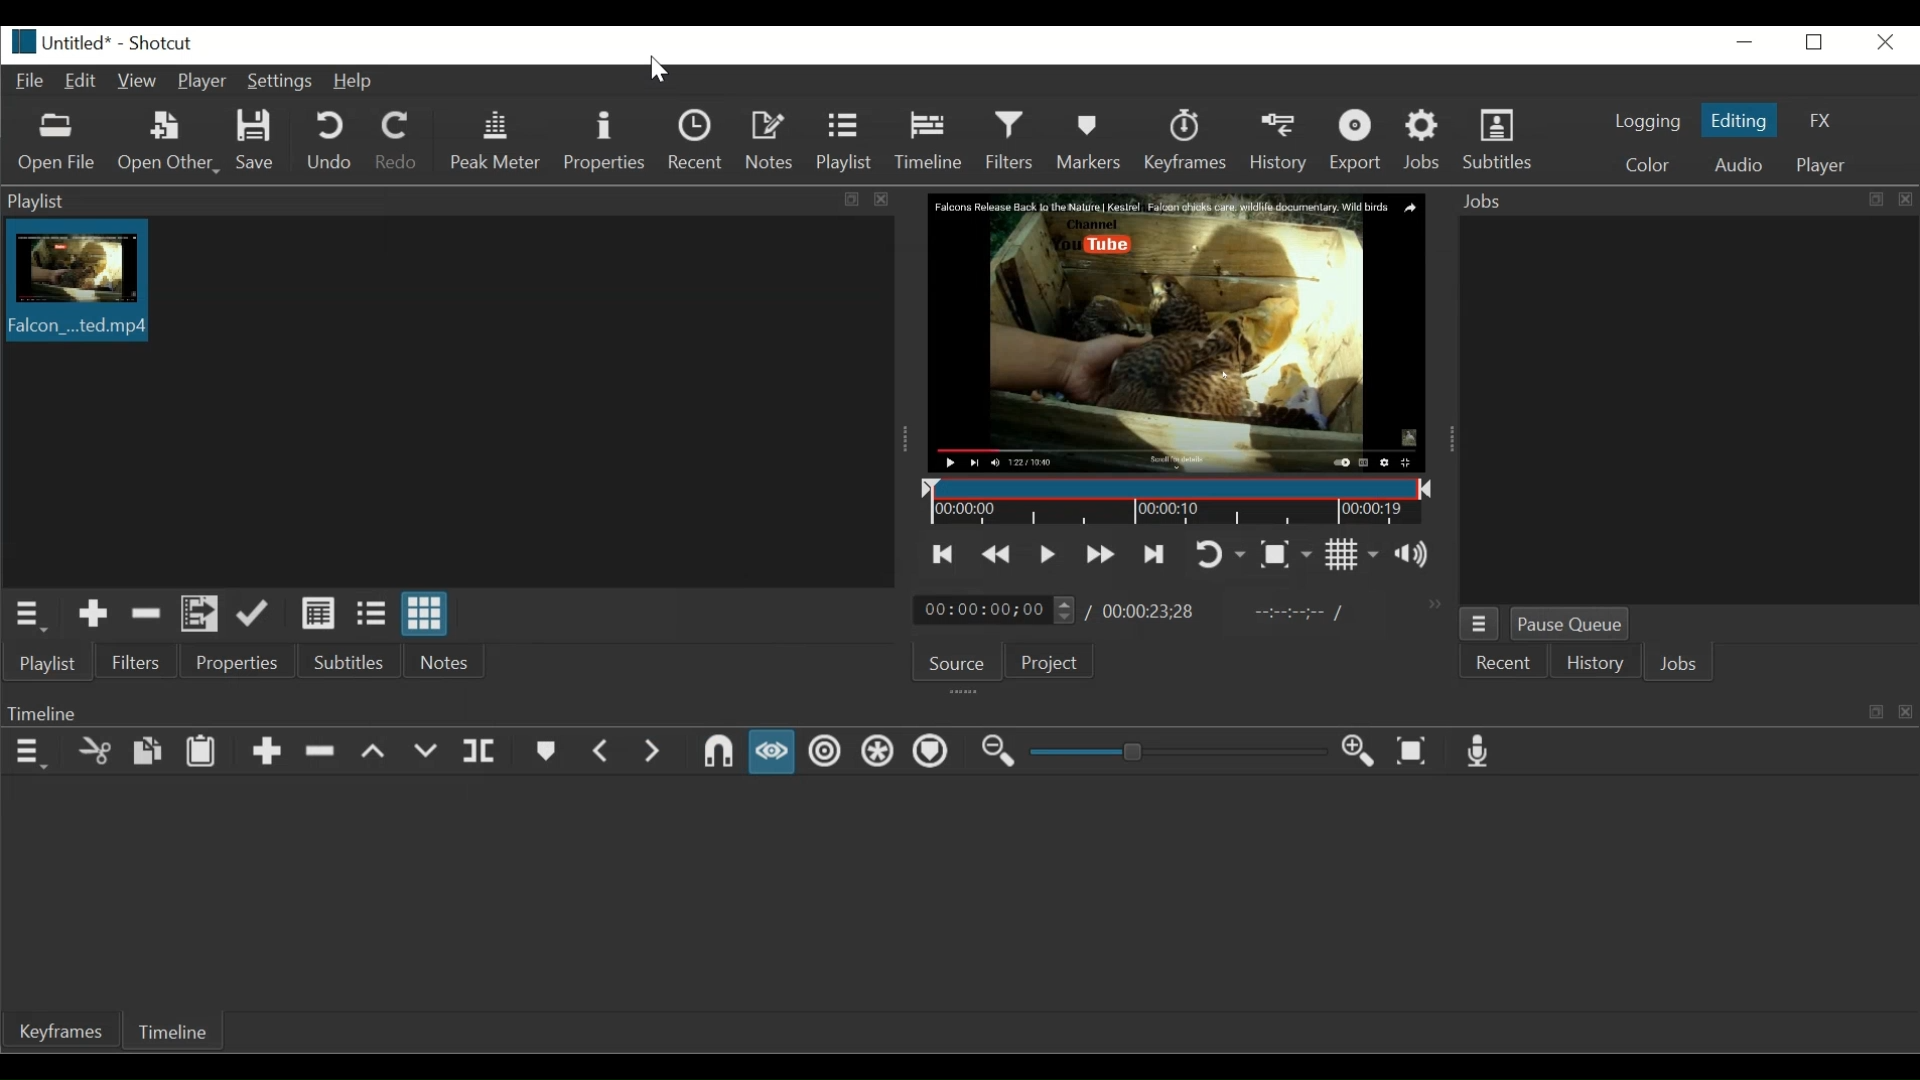 This screenshot has width=1920, height=1080. What do you see at coordinates (200, 613) in the screenshot?
I see `Add files to the playlist` at bounding box center [200, 613].